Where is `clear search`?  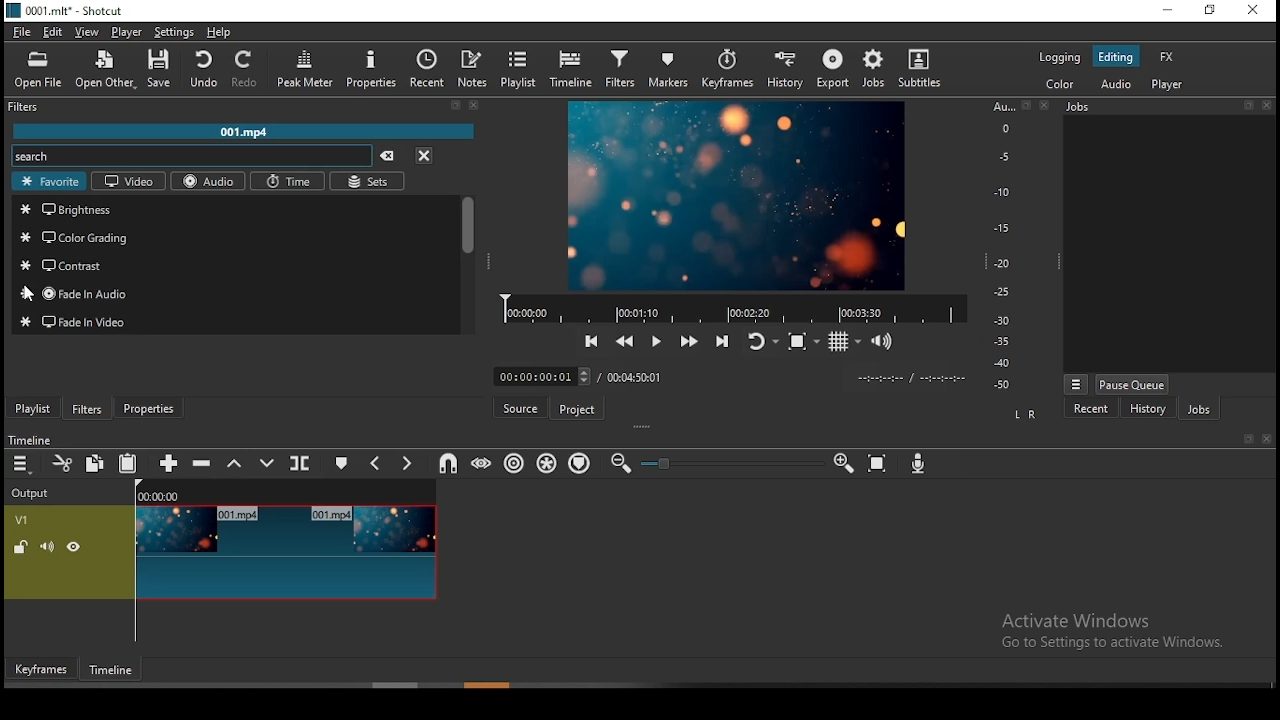 clear search is located at coordinates (391, 154).